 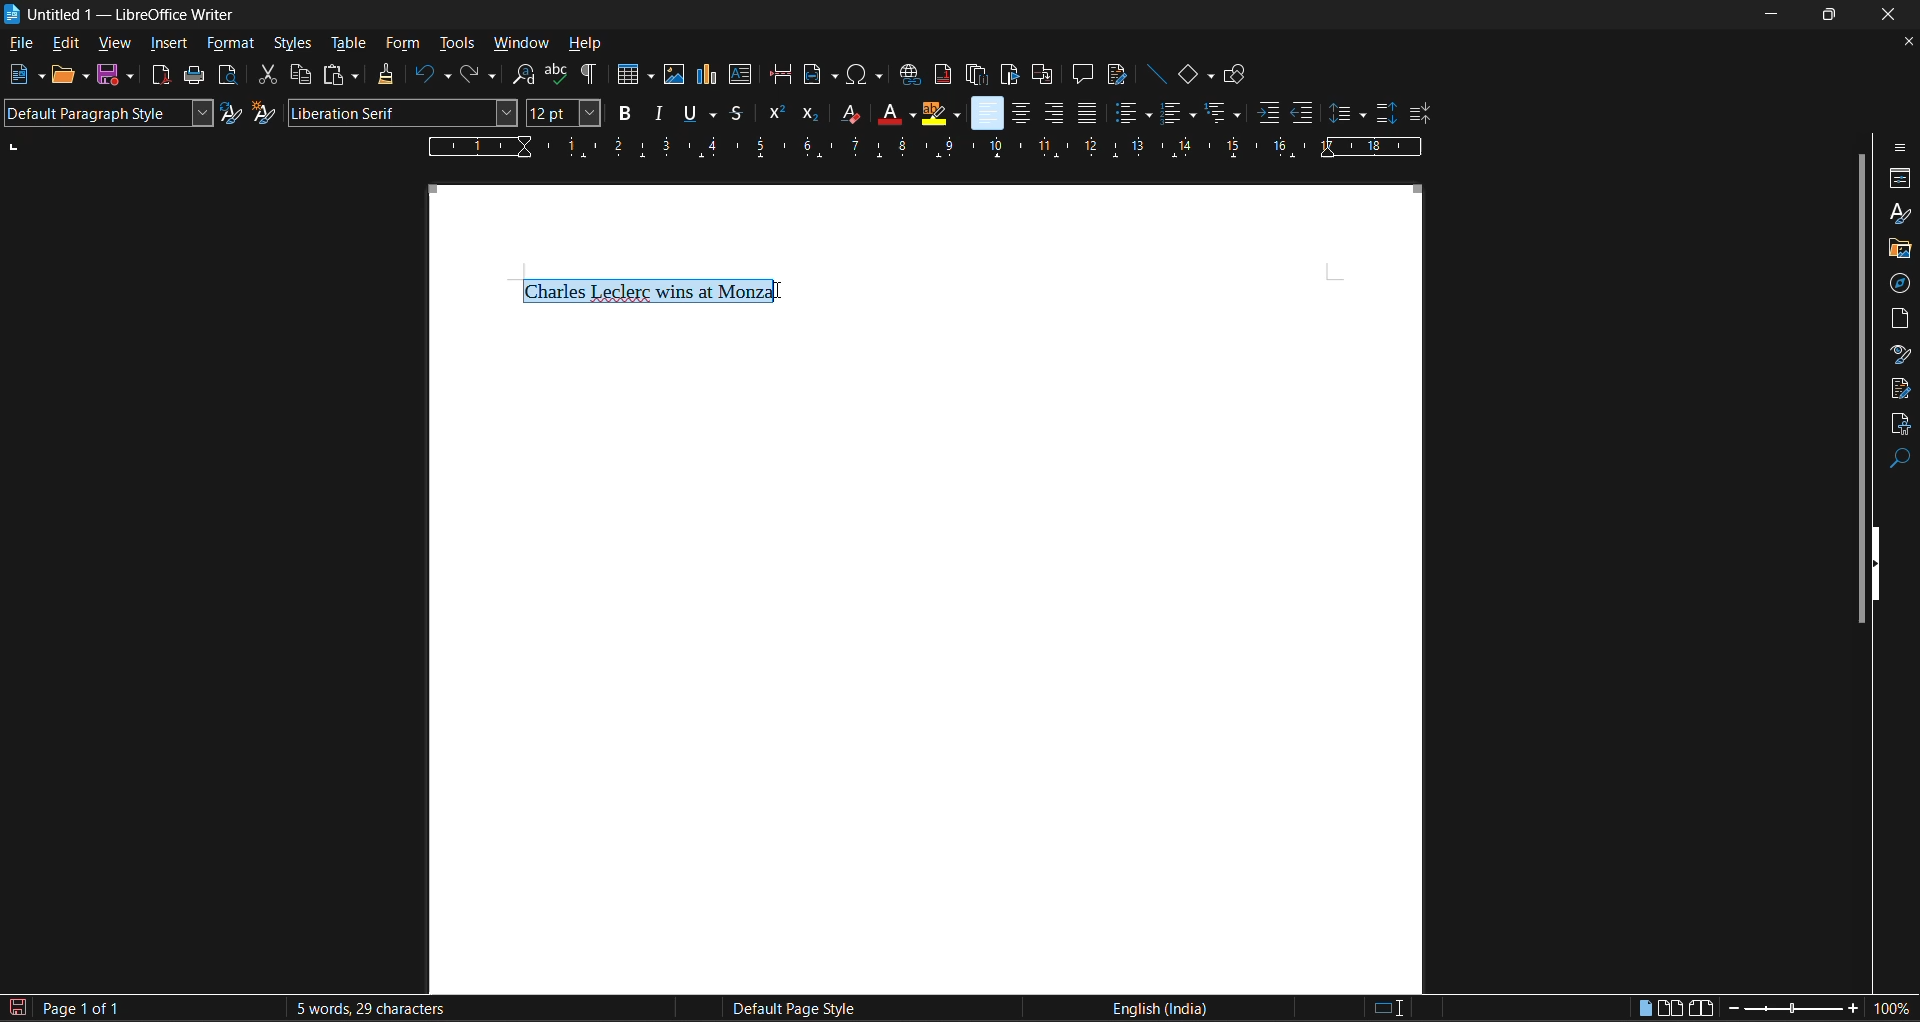 What do you see at coordinates (1304, 112) in the screenshot?
I see `decrease indent` at bounding box center [1304, 112].